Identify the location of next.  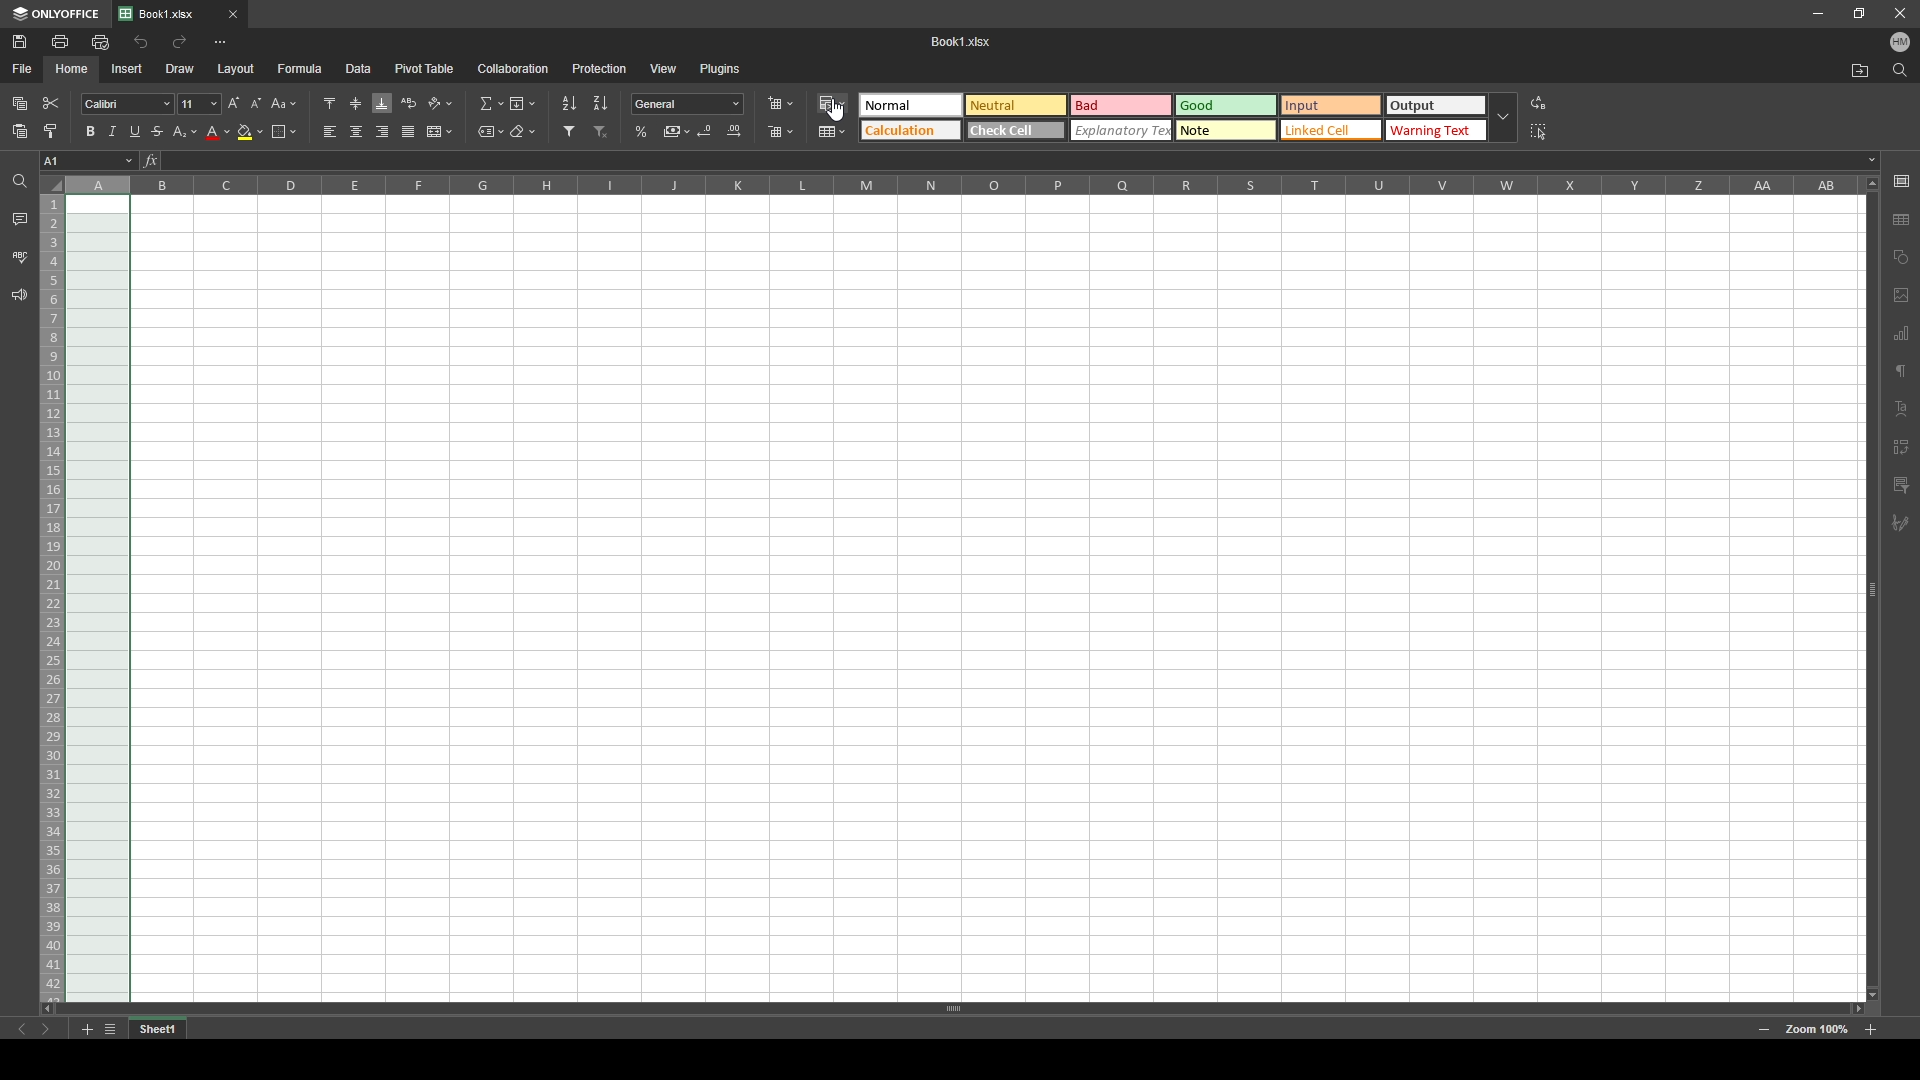
(46, 1030).